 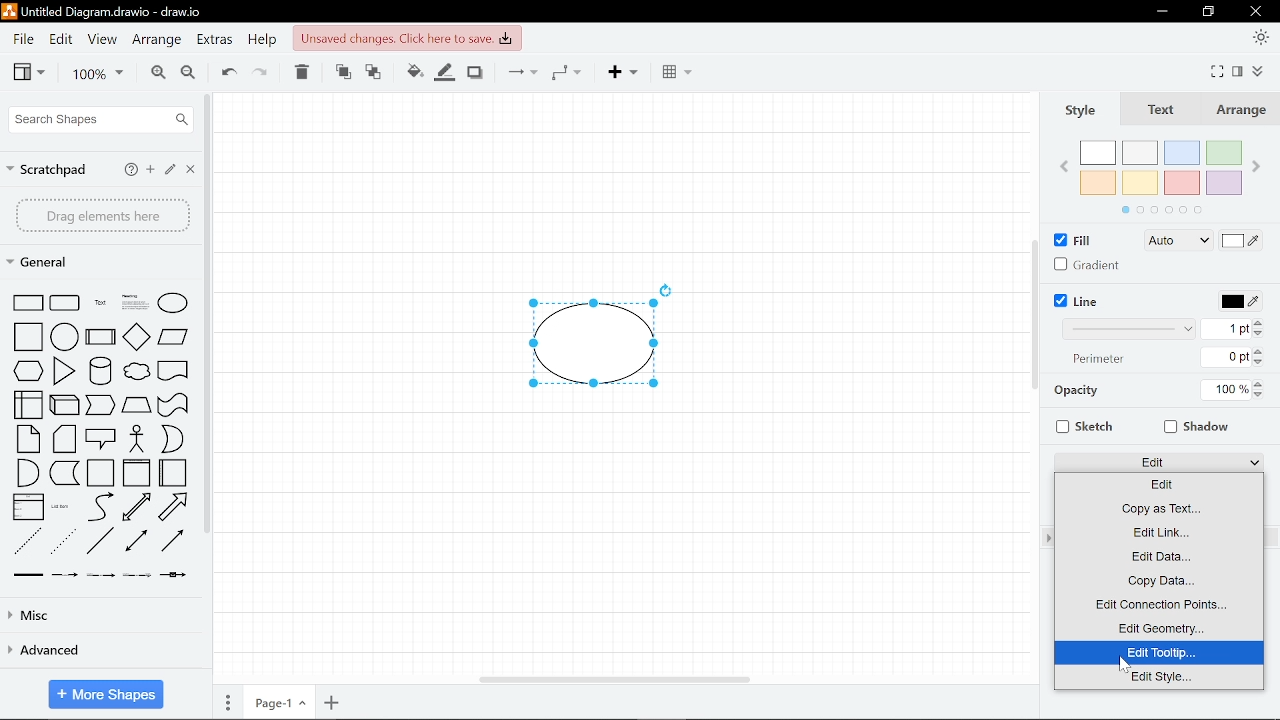 What do you see at coordinates (1161, 12) in the screenshot?
I see `Minimize` at bounding box center [1161, 12].